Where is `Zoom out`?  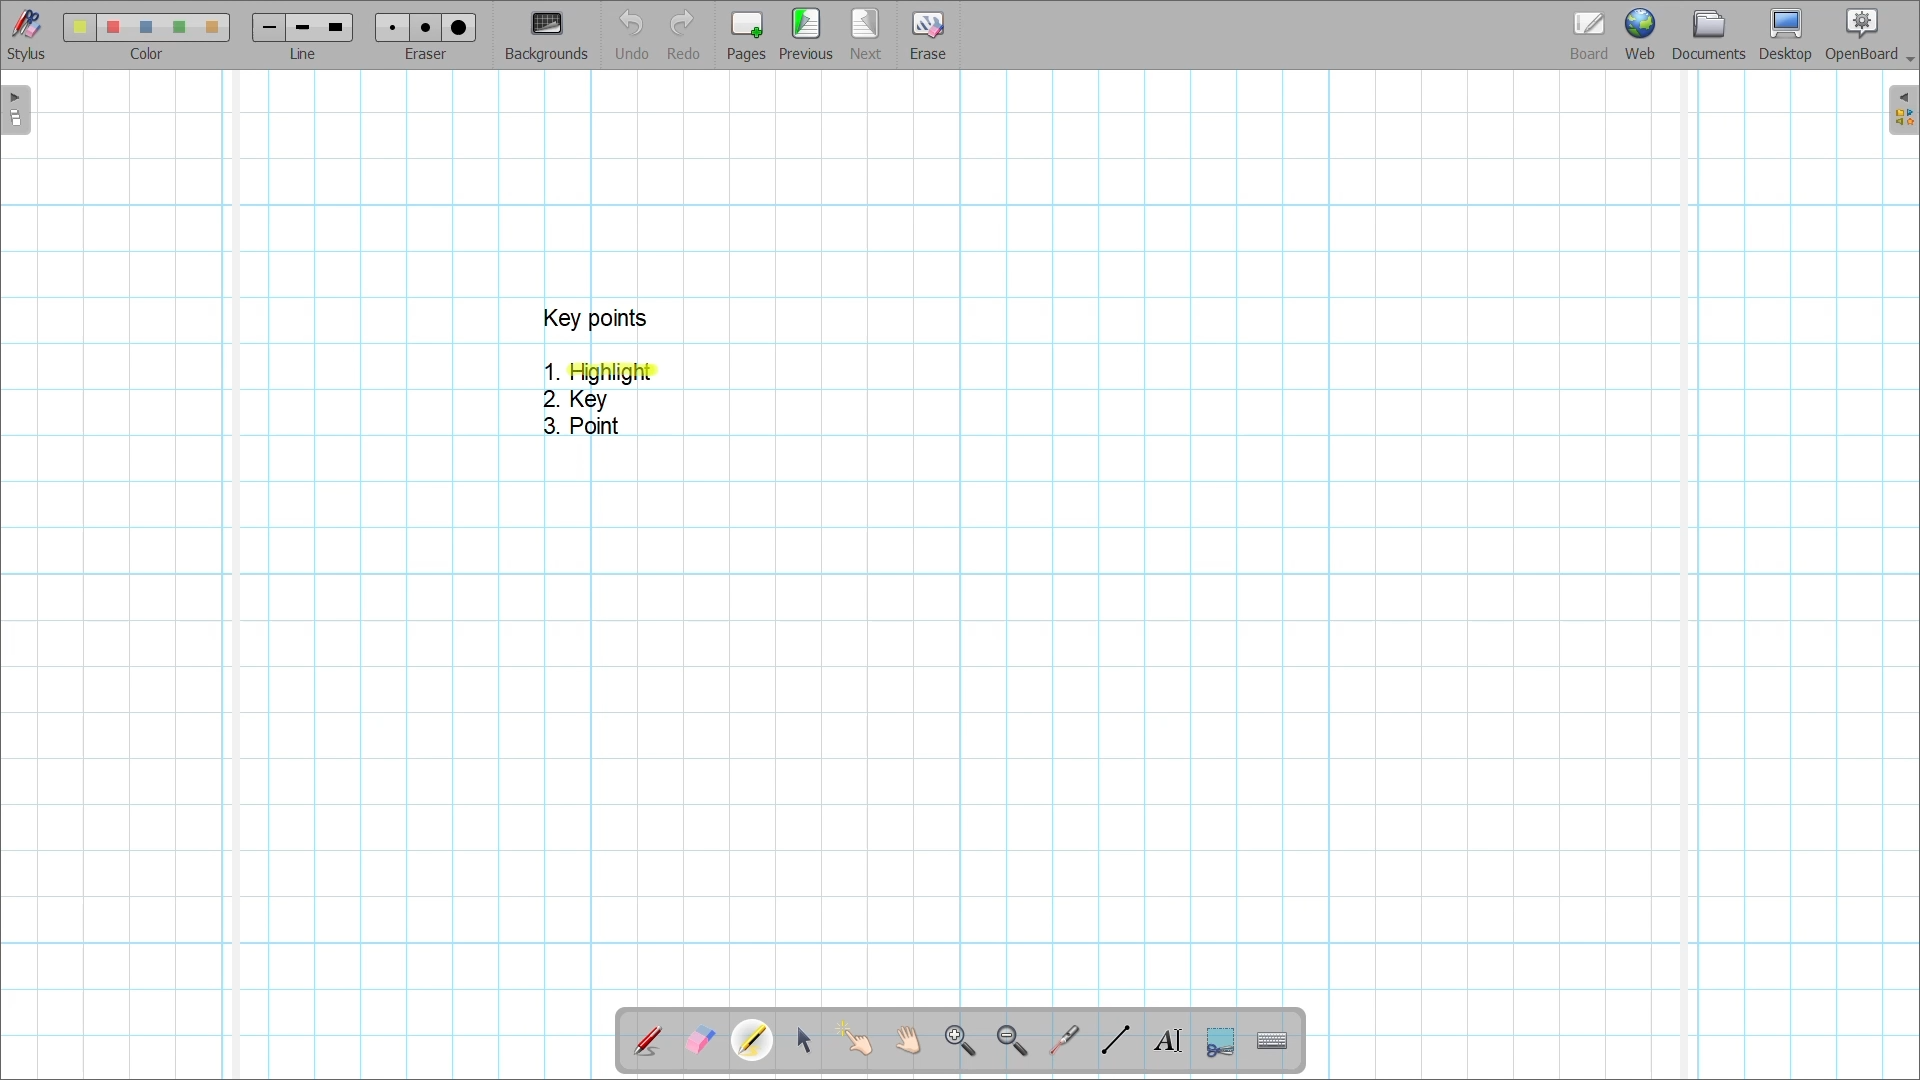
Zoom out is located at coordinates (1013, 1042).